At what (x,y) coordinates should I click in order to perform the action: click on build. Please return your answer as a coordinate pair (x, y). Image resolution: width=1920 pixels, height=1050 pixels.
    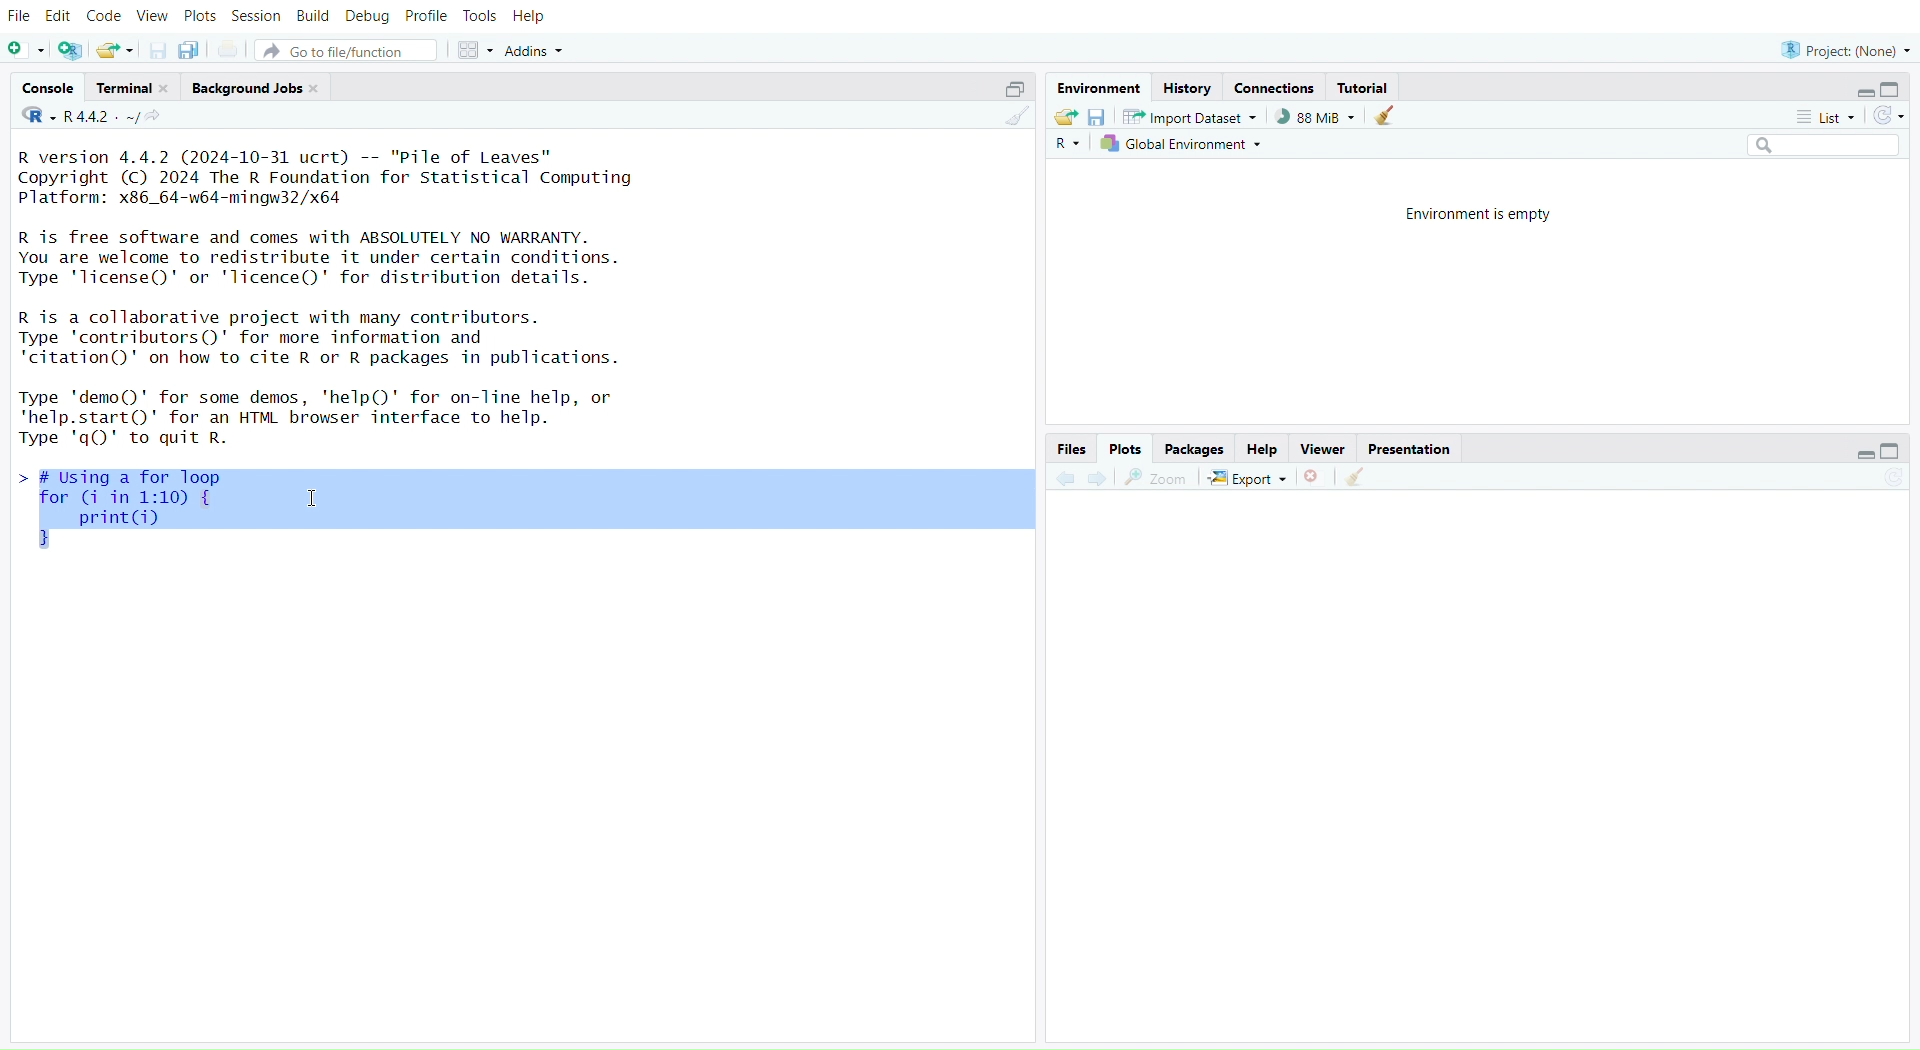
    Looking at the image, I should click on (311, 17).